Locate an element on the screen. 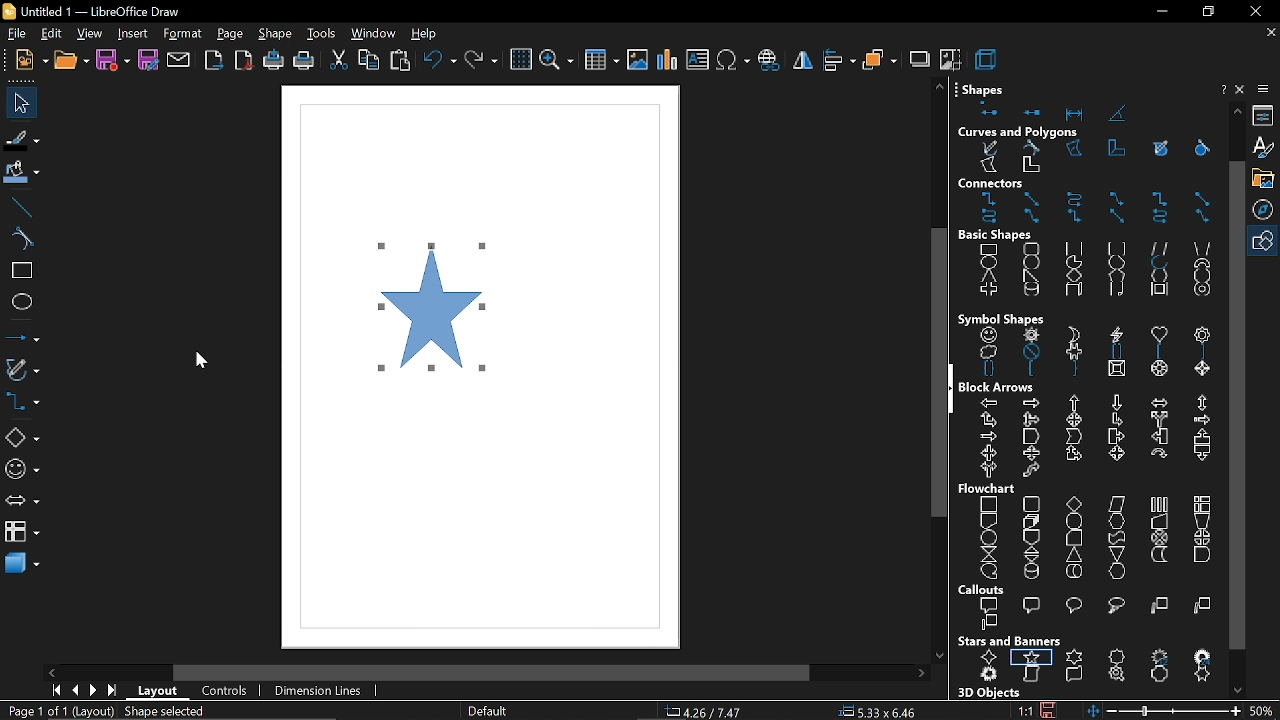  co-ordinates is located at coordinates (714, 712).